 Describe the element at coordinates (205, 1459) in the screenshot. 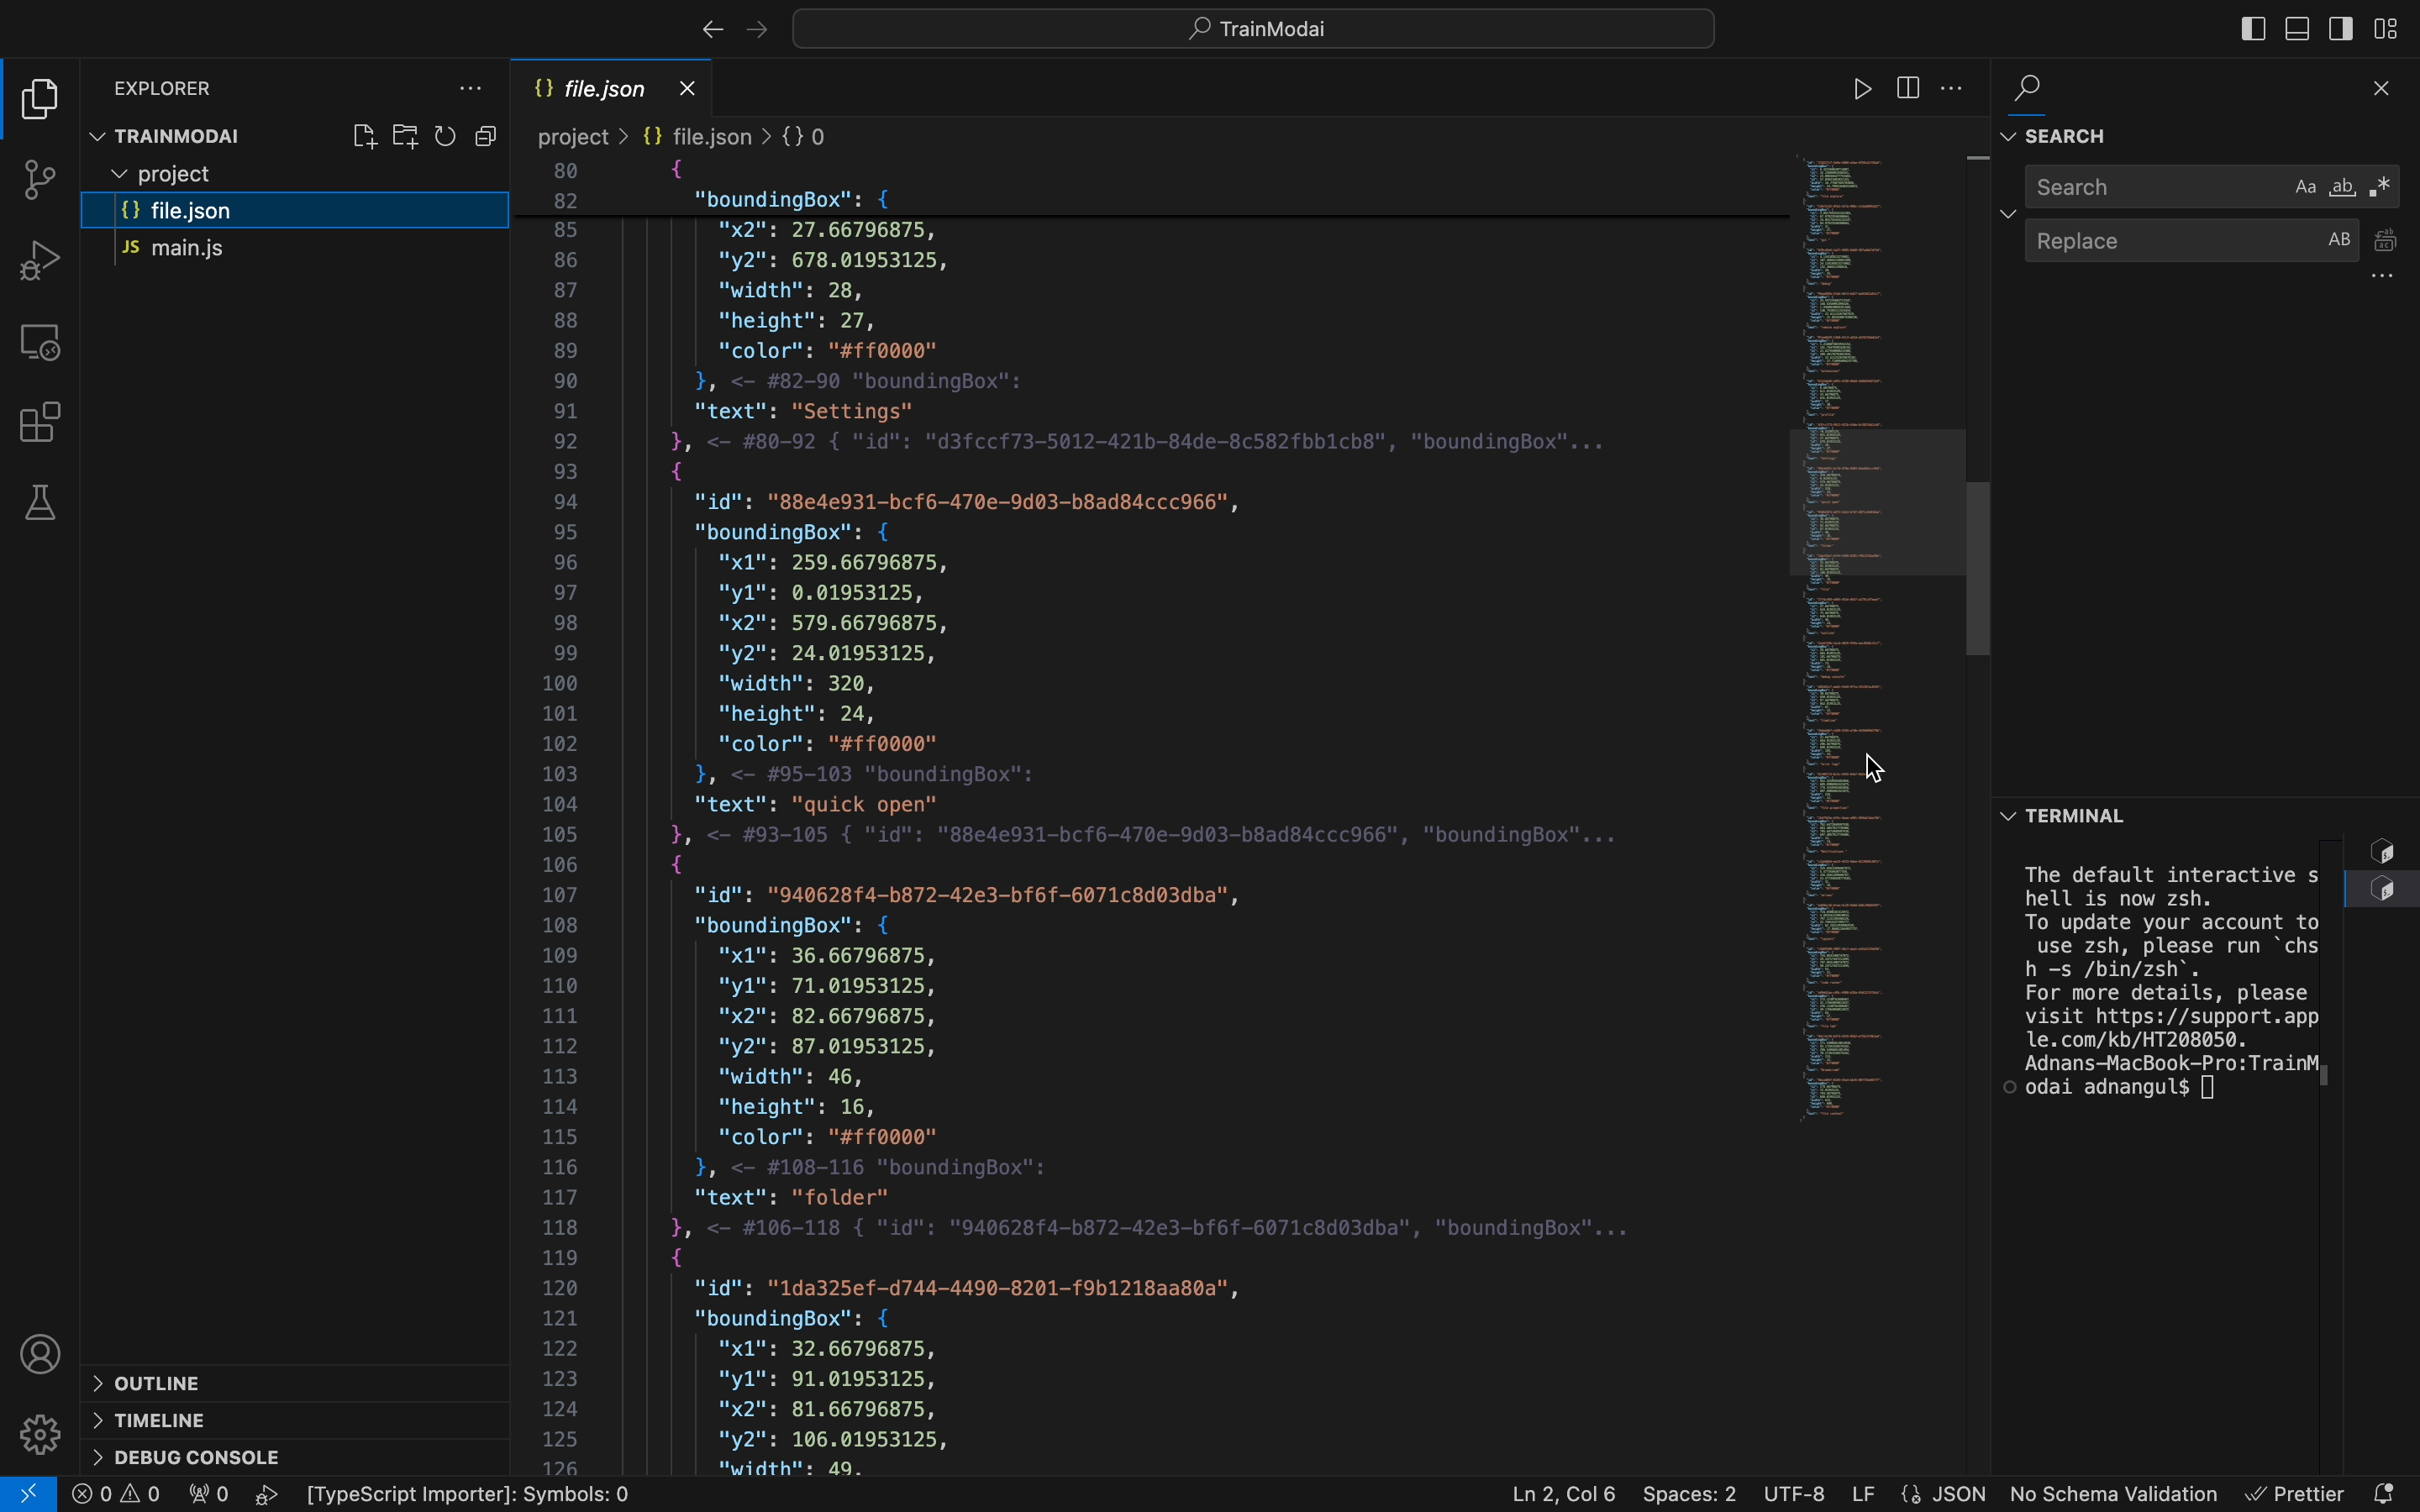

I see `debug` at that location.